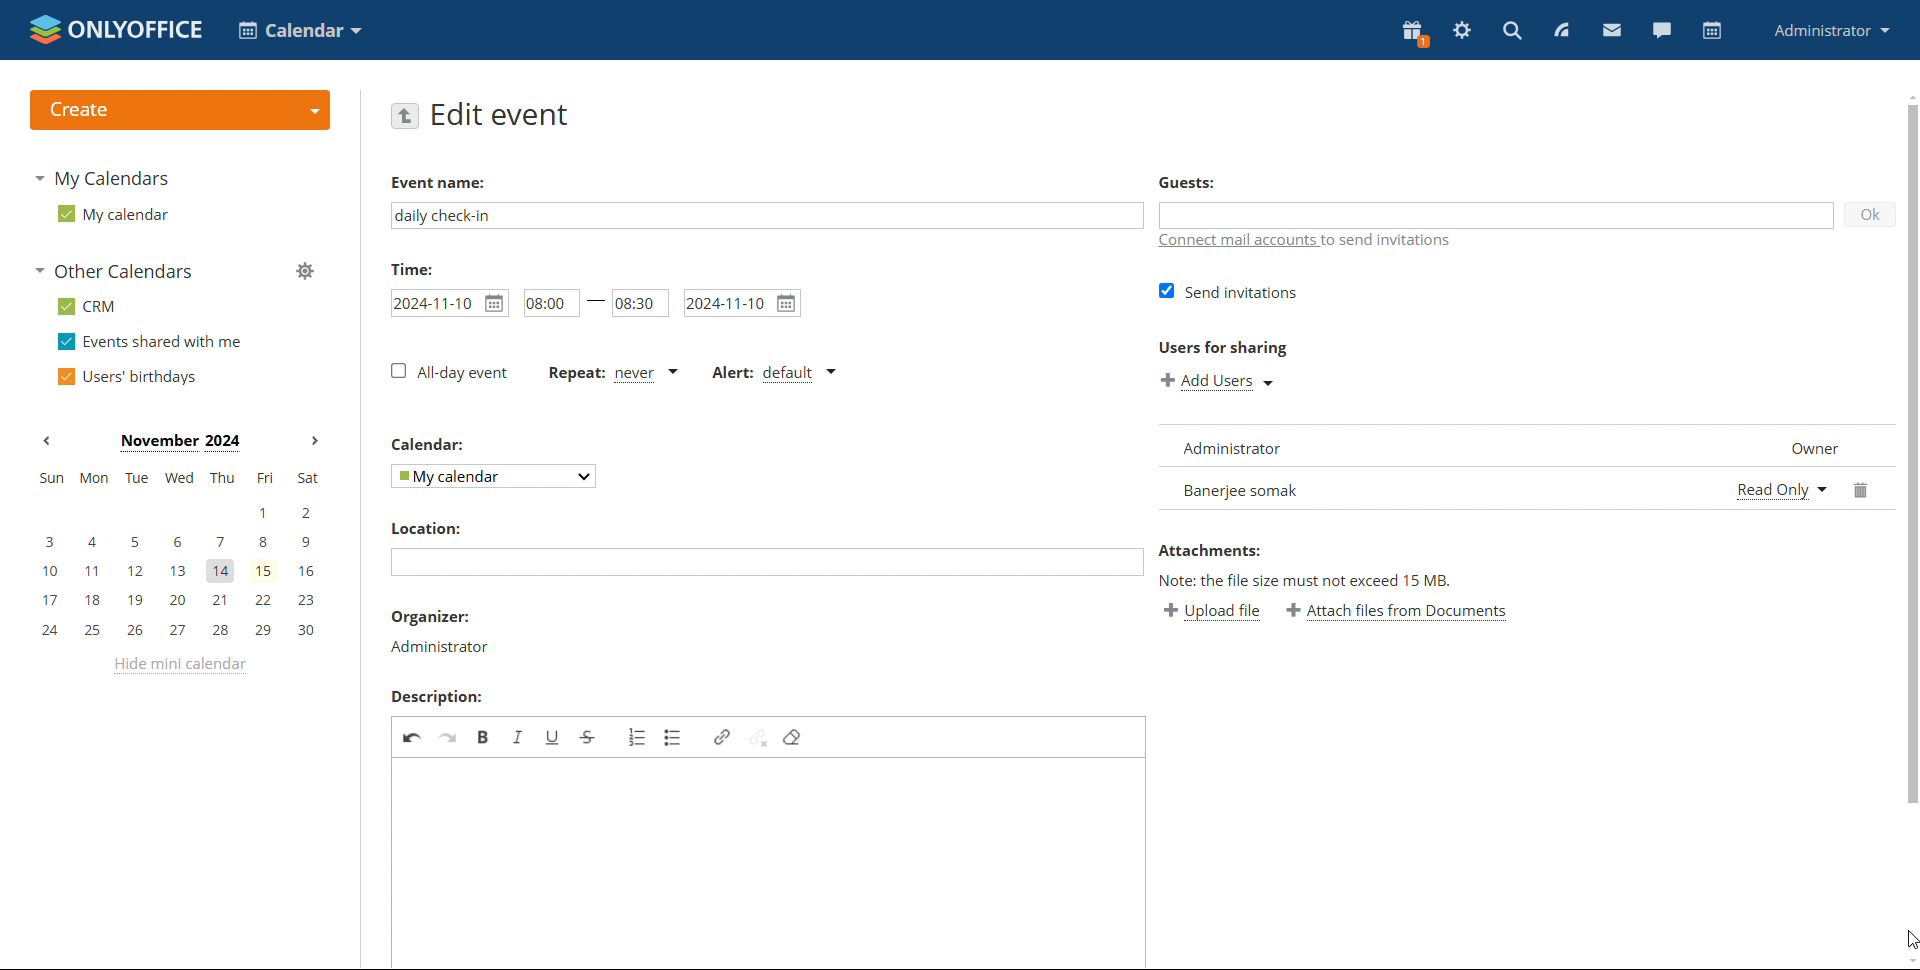  I want to click on insert/remove bulleted list, so click(674, 738).